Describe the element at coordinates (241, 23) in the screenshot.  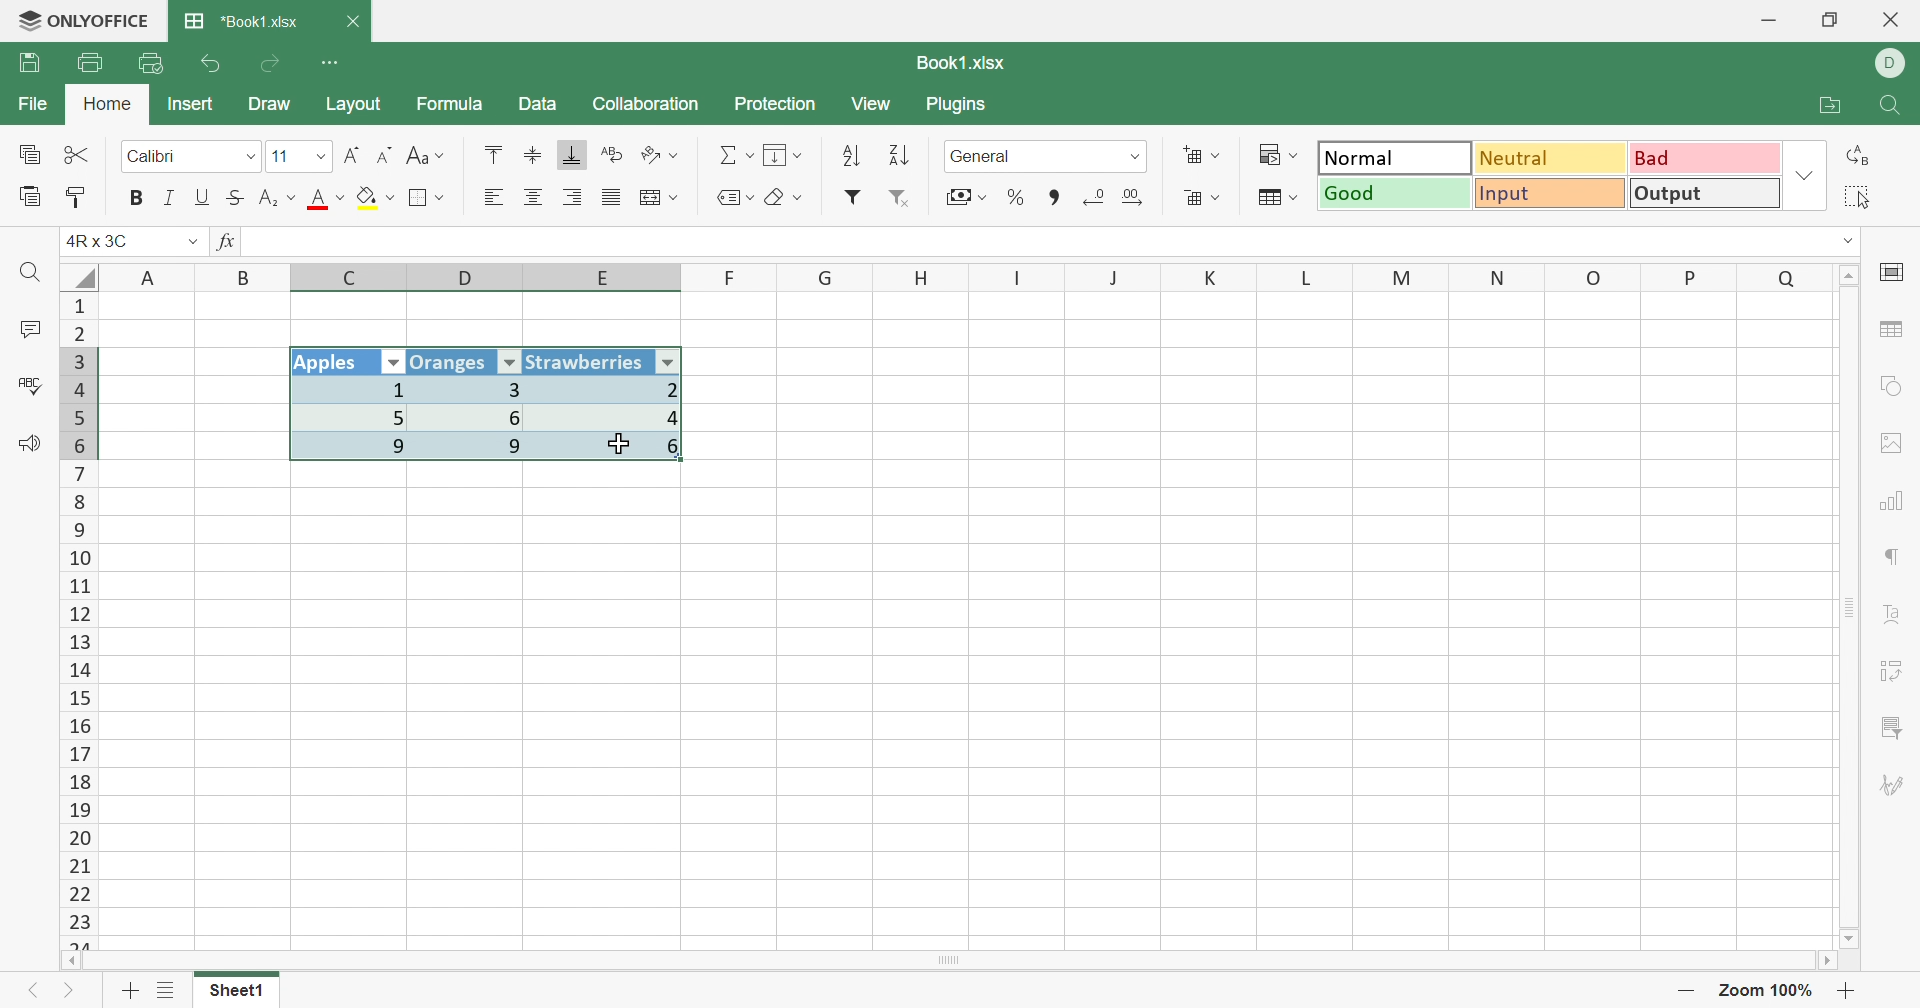
I see `*Book1.xlsx` at that location.